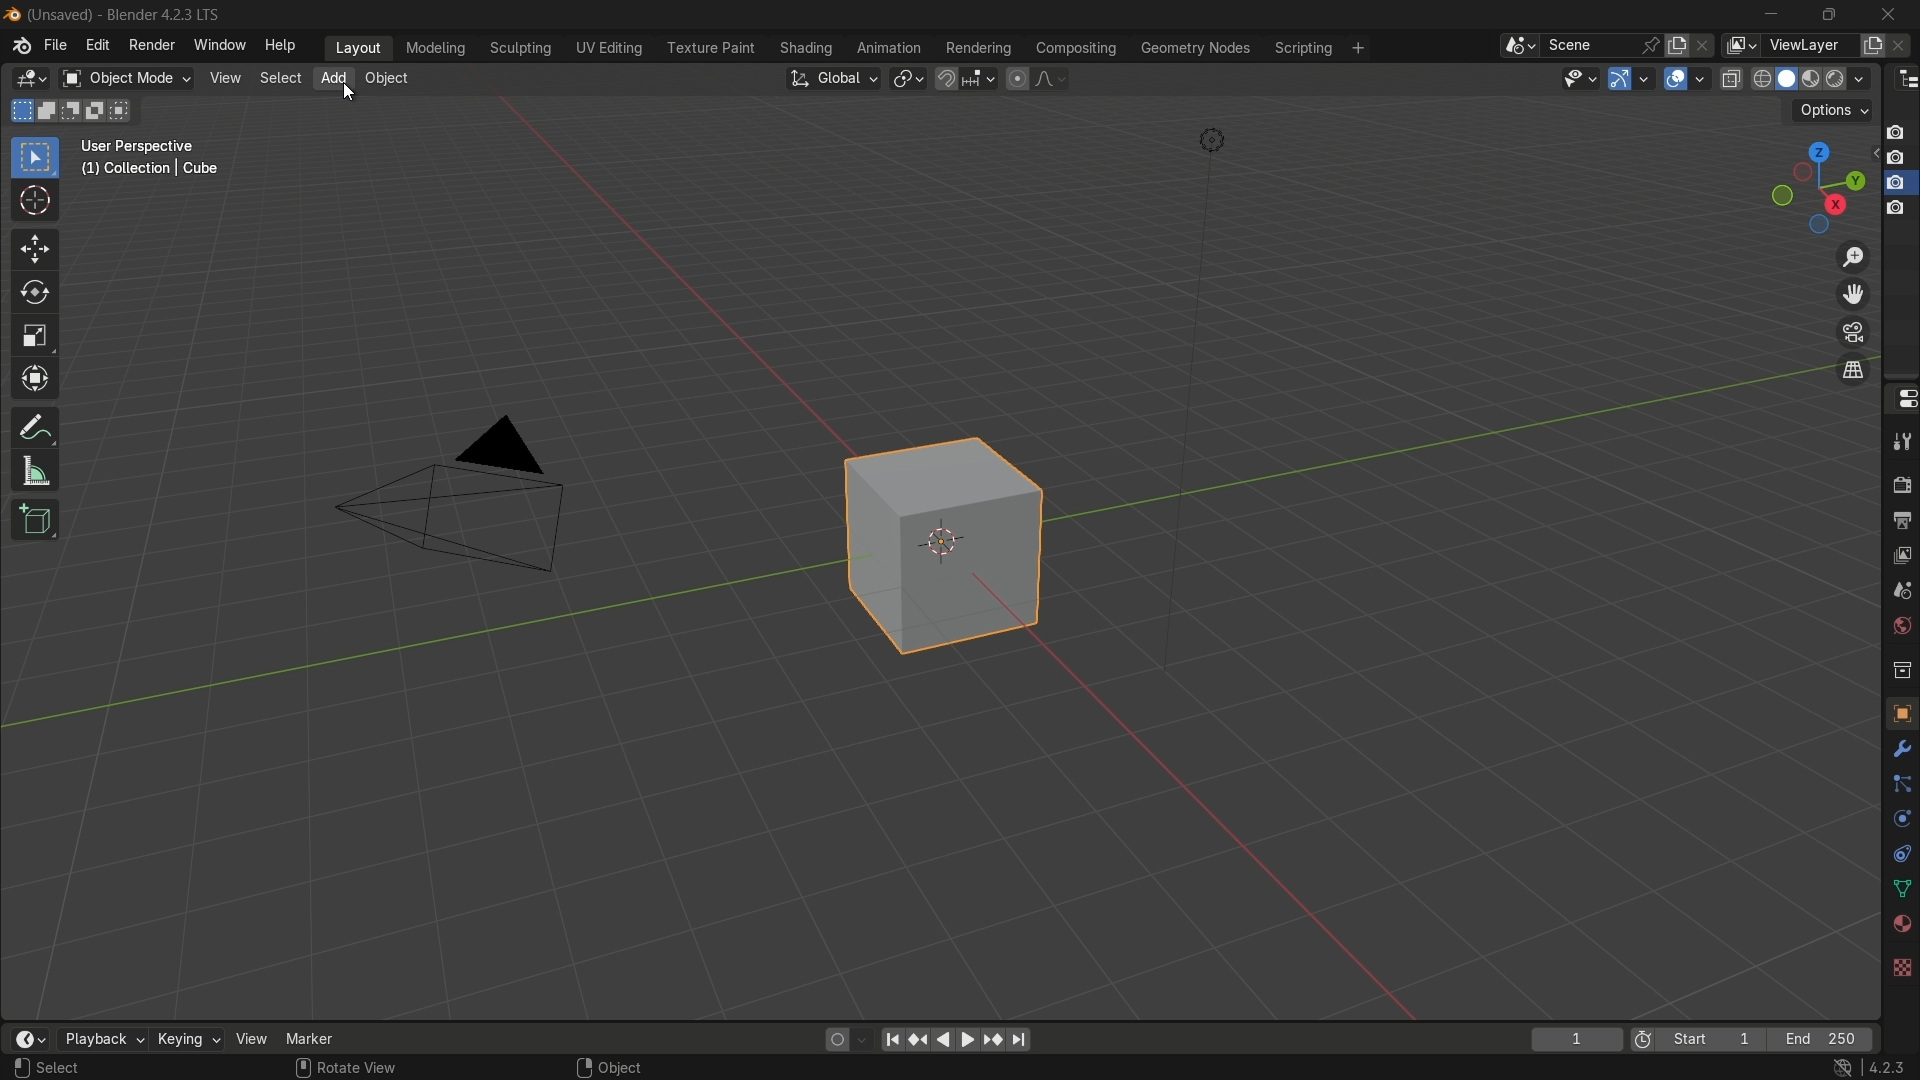 Image resolution: width=1920 pixels, height=1080 pixels. I want to click on 3D viewport, so click(30, 79).